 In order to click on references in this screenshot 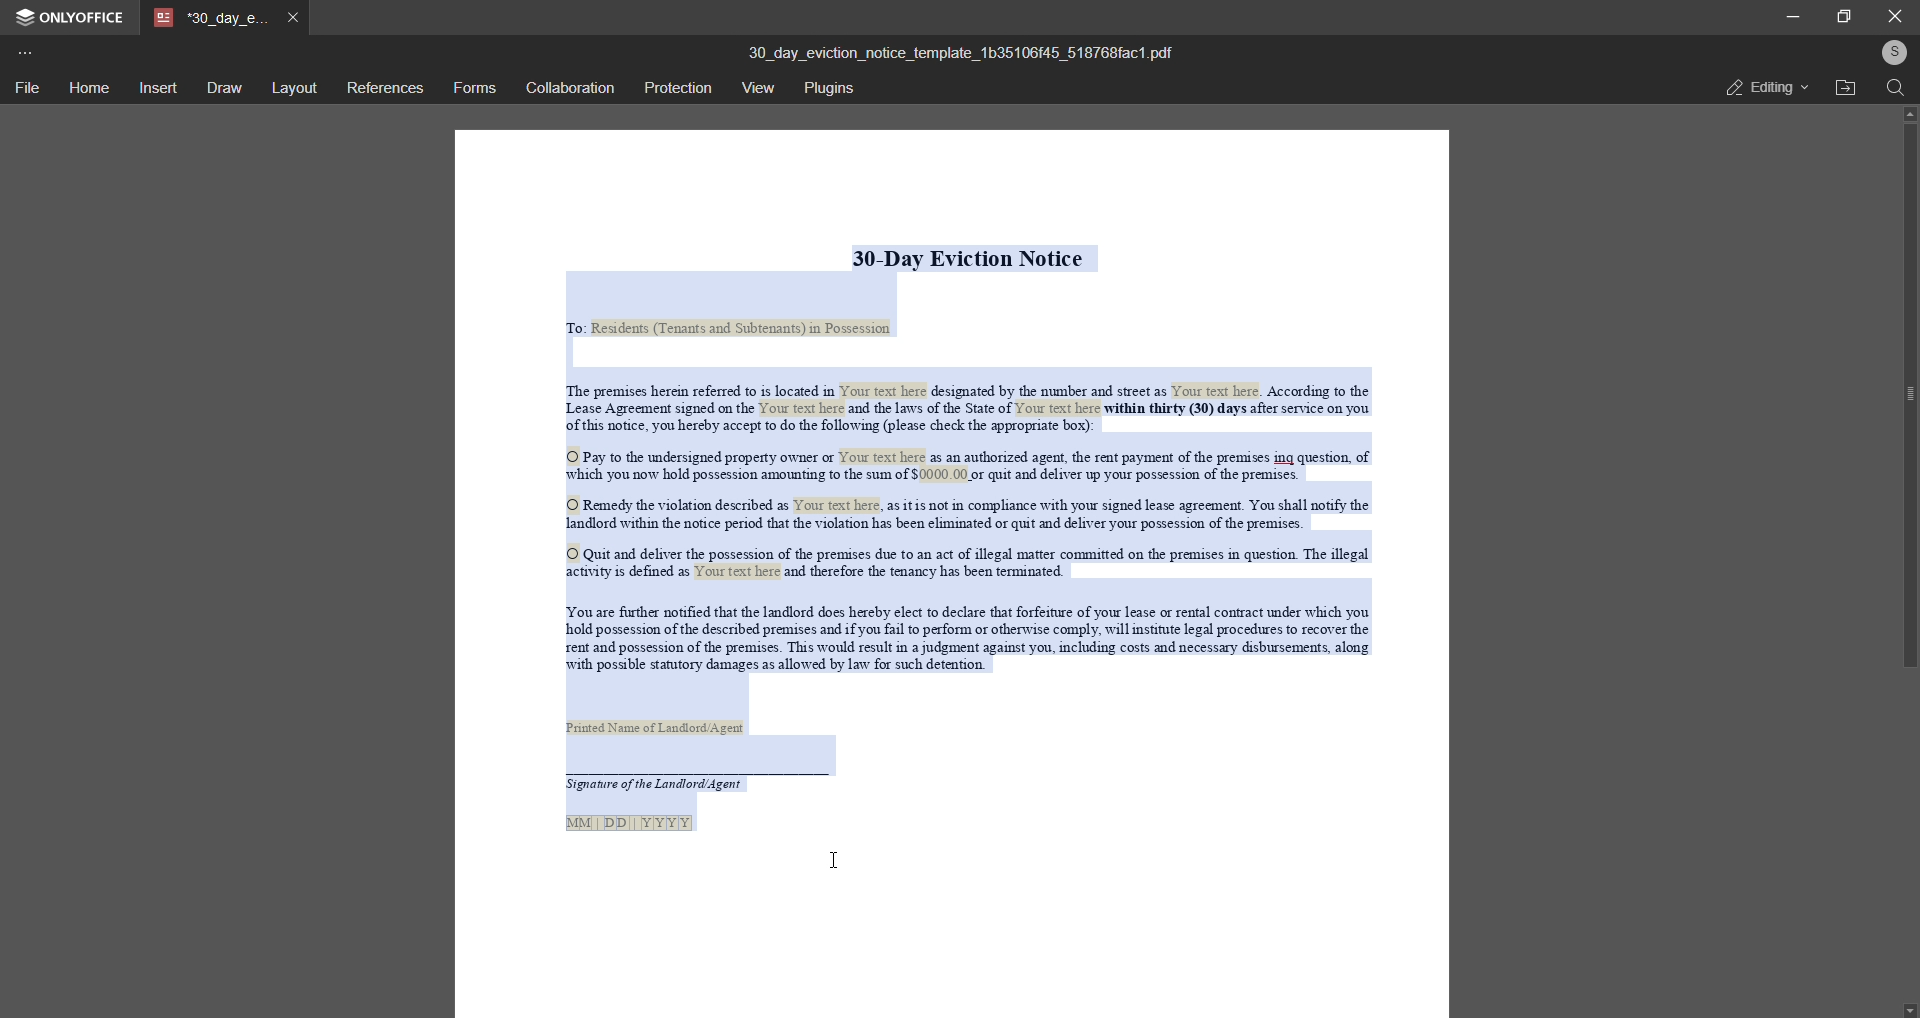, I will do `click(383, 88)`.